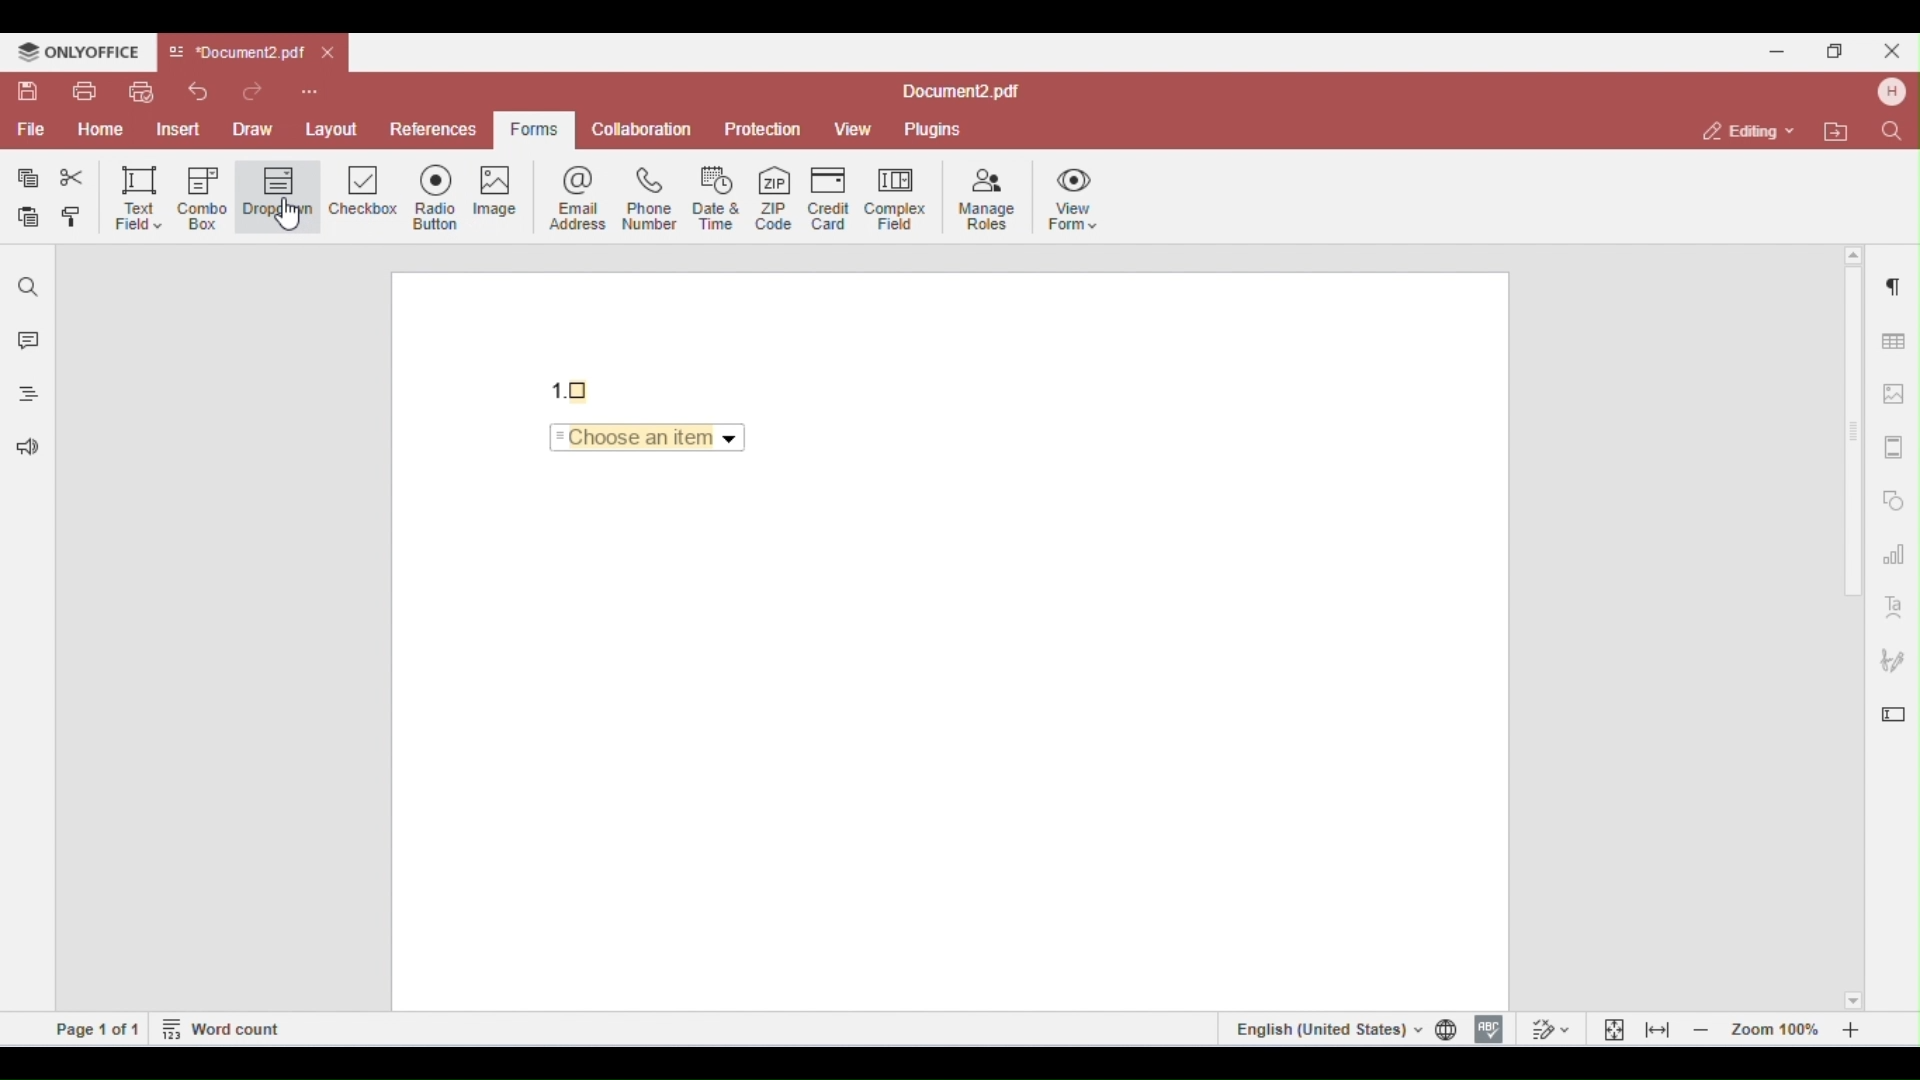  I want to click on manage roles, so click(988, 200).